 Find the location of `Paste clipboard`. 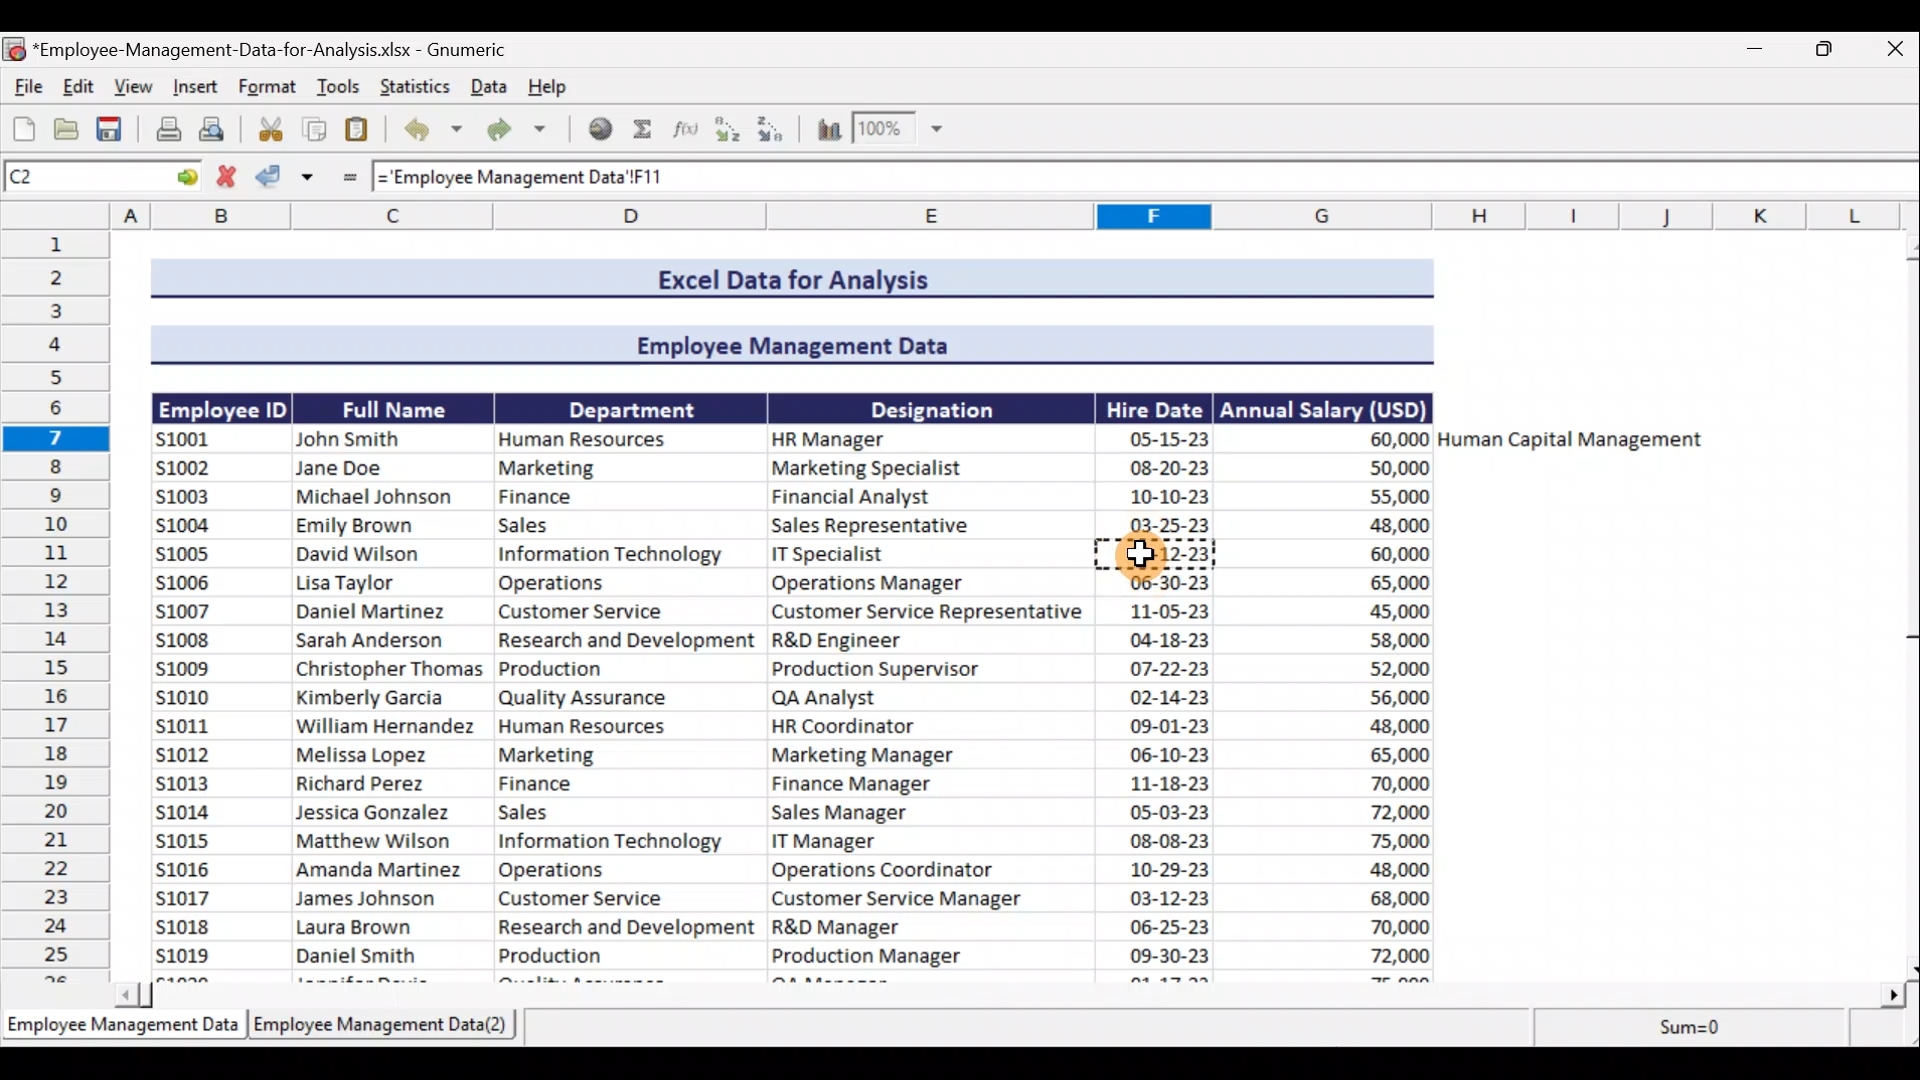

Paste clipboard is located at coordinates (362, 133).